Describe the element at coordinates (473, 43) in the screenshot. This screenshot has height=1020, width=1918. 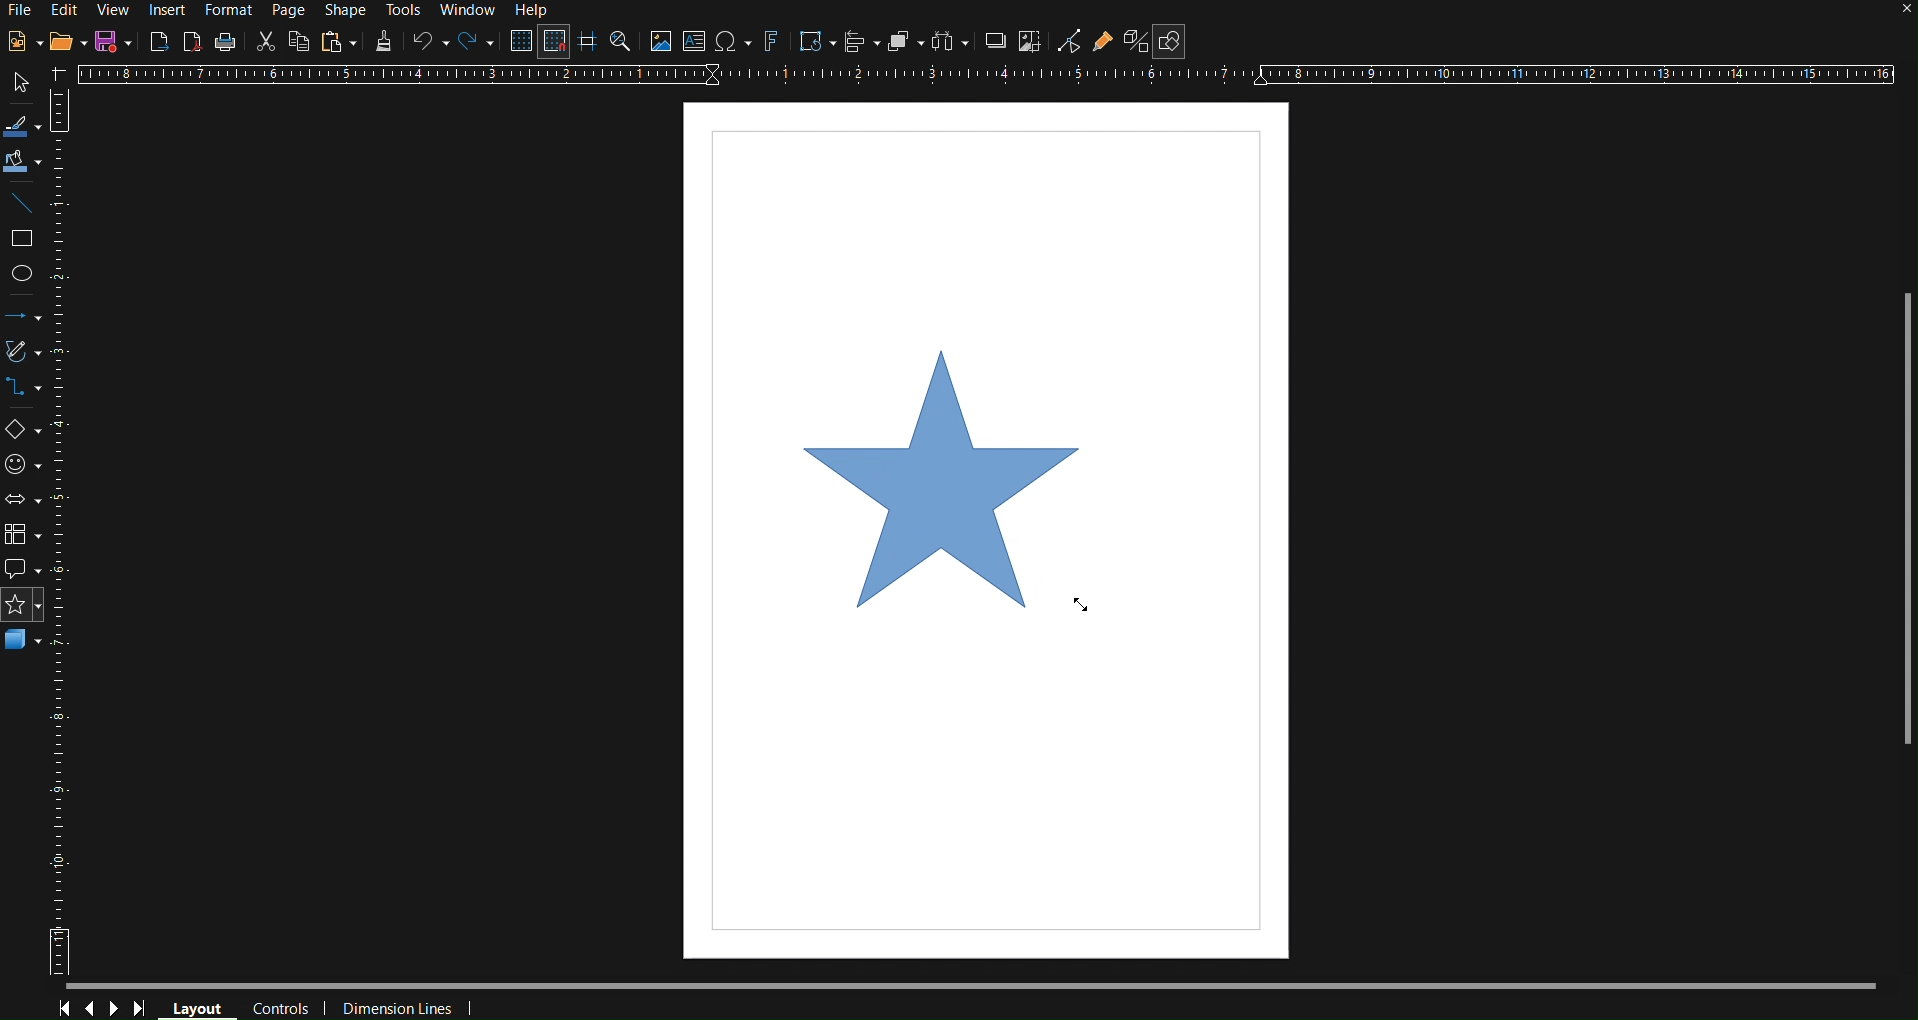
I see `Redo` at that location.